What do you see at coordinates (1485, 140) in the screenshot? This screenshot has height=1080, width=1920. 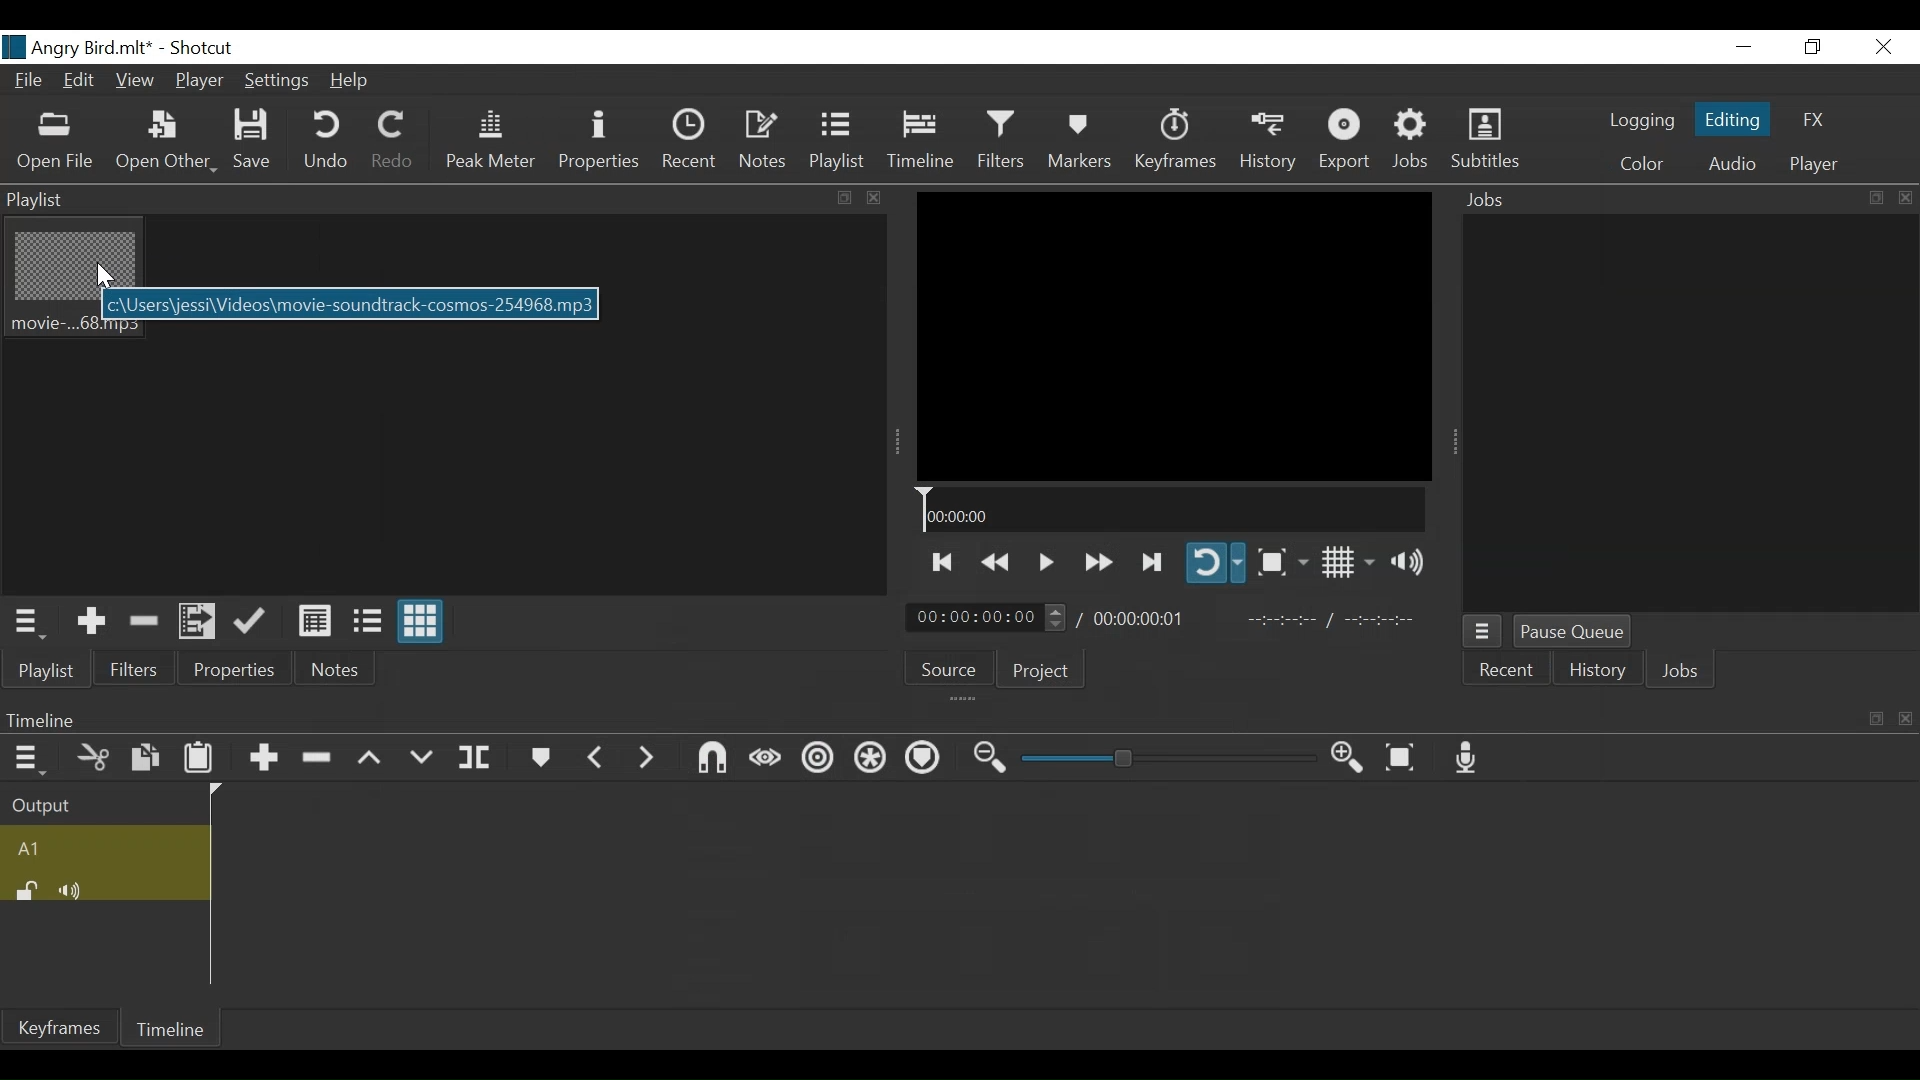 I see `Subtitles` at bounding box center [1485, 140].